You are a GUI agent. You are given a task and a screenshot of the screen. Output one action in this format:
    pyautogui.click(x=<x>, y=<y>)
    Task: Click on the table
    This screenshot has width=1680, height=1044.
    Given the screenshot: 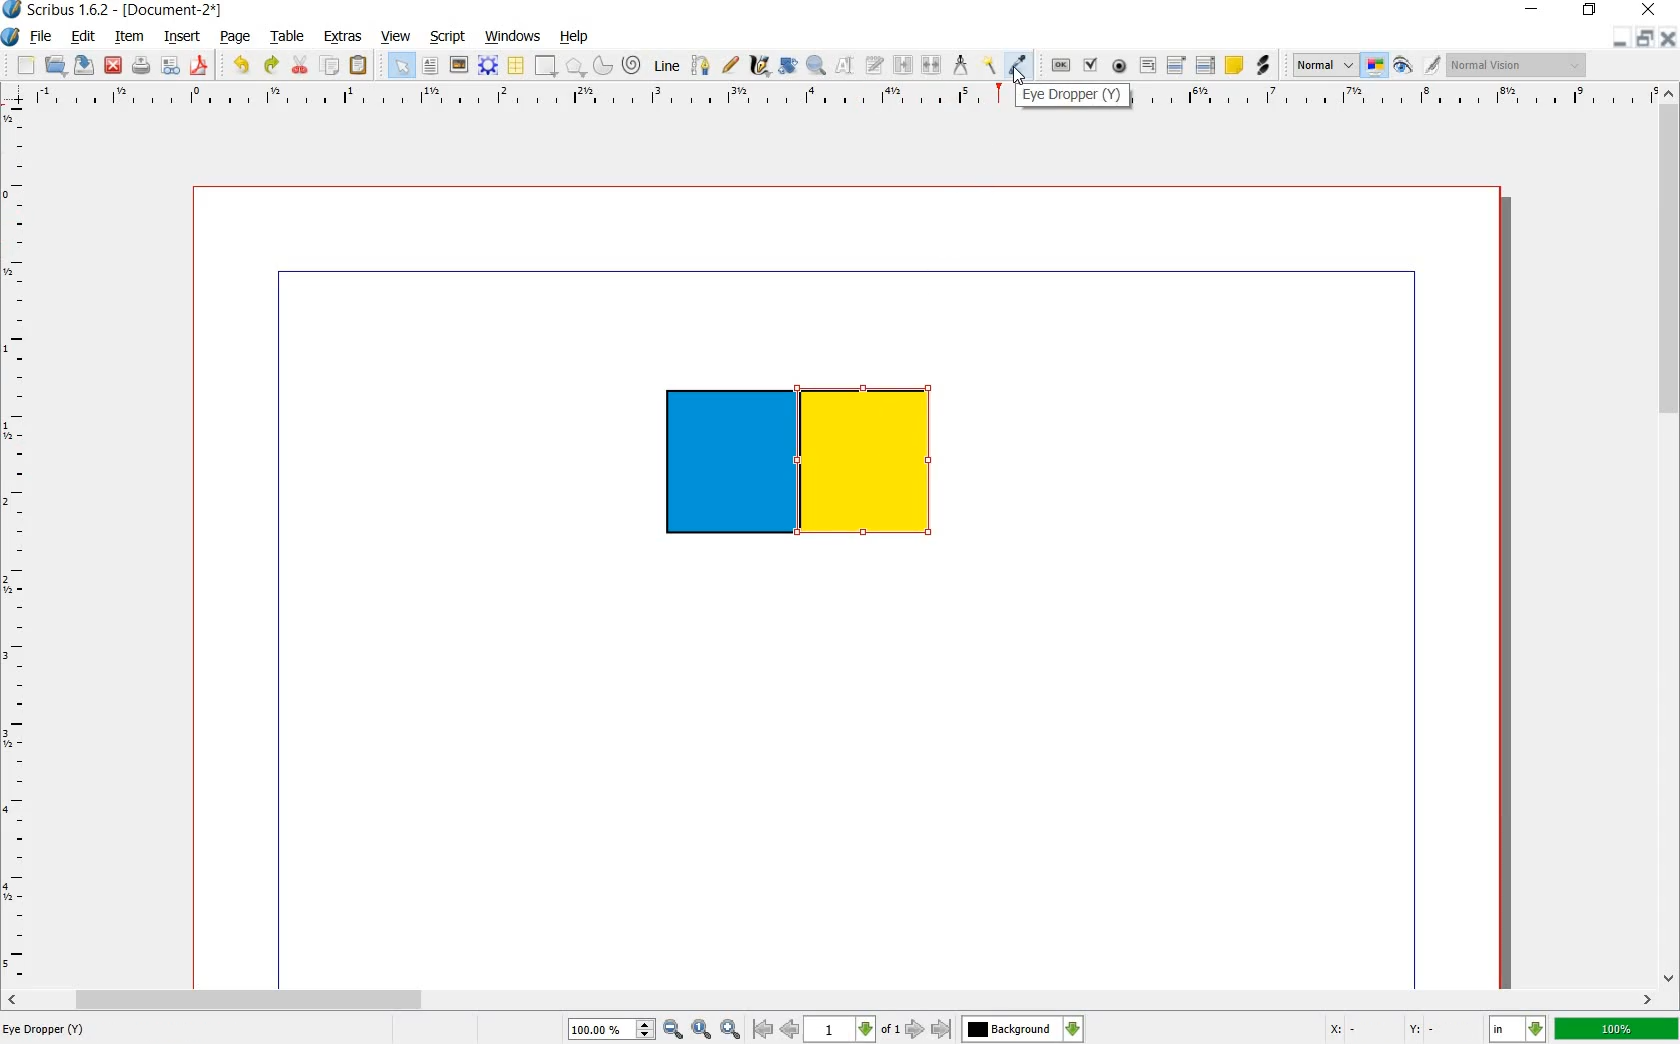 What is the action you would take?
    pyautogui.click(x=291, y=36)
    